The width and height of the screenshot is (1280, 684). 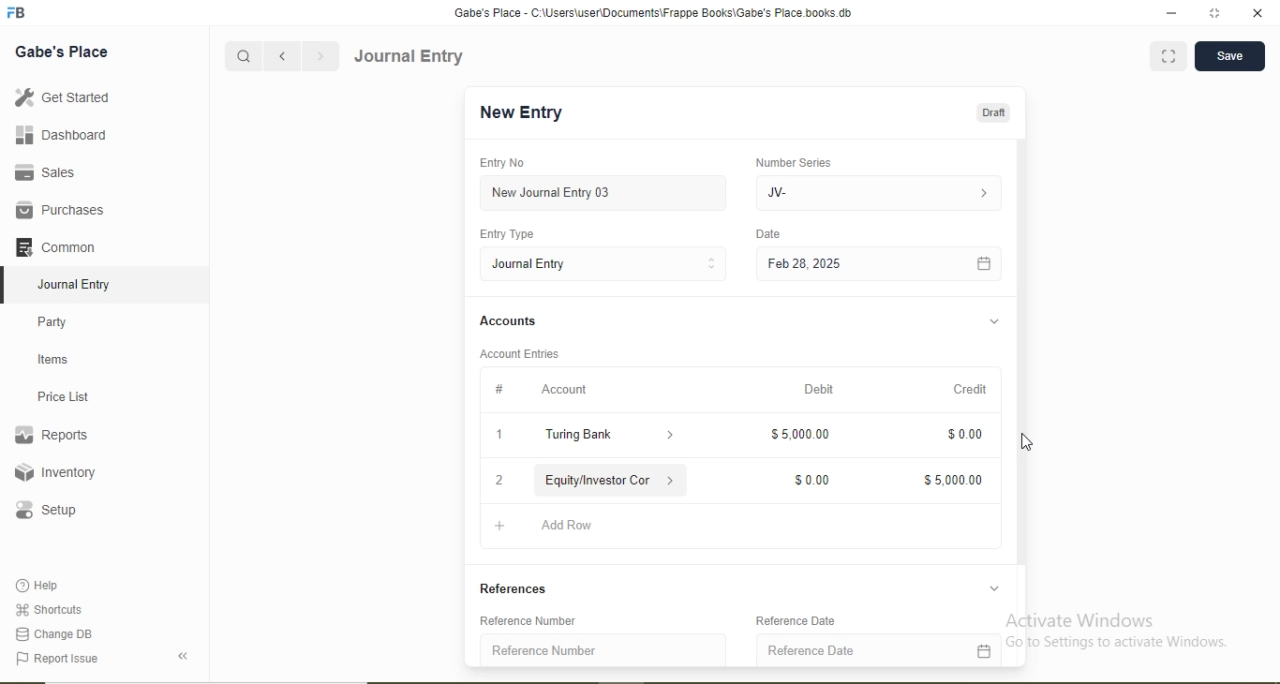 I want to click on JV-, so click(x=777, y=193).